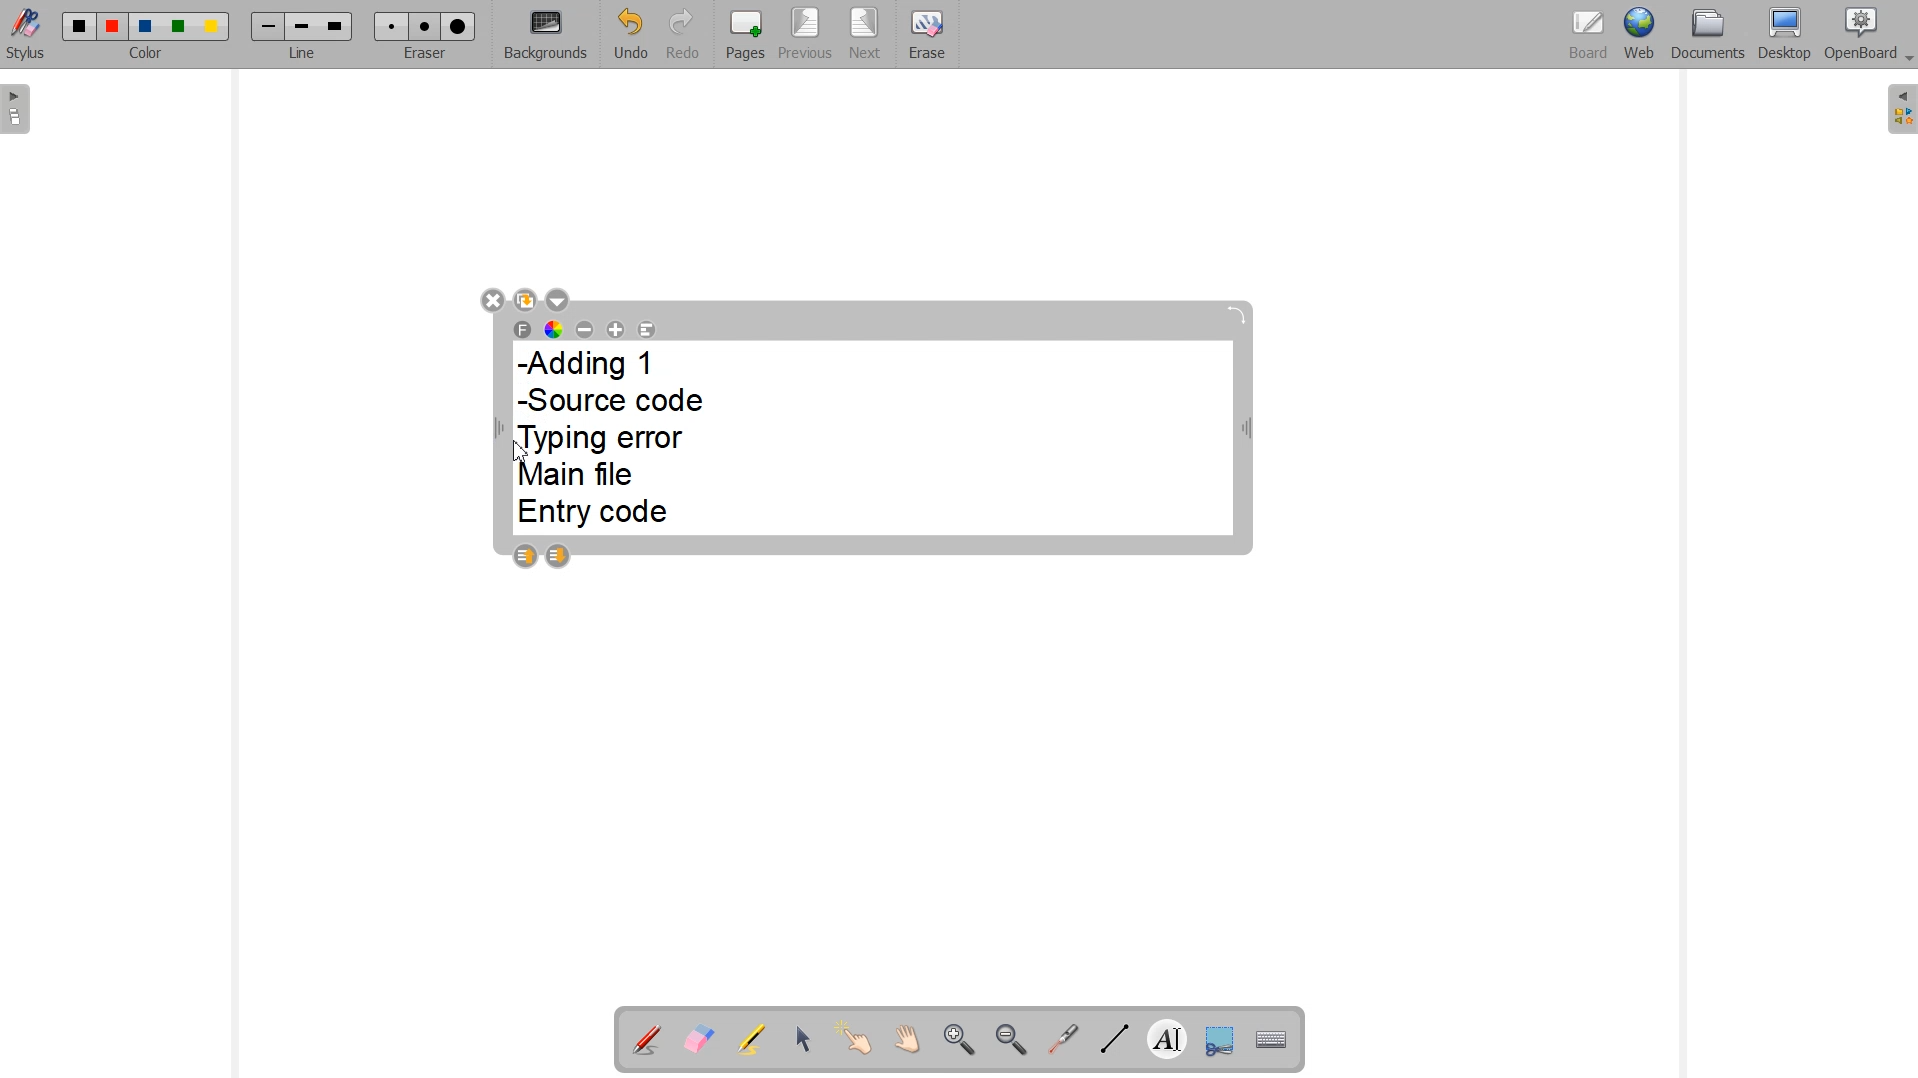  Describe the element at coordinates (80, 26) in the screenshot. I see `Color 1` at that location.